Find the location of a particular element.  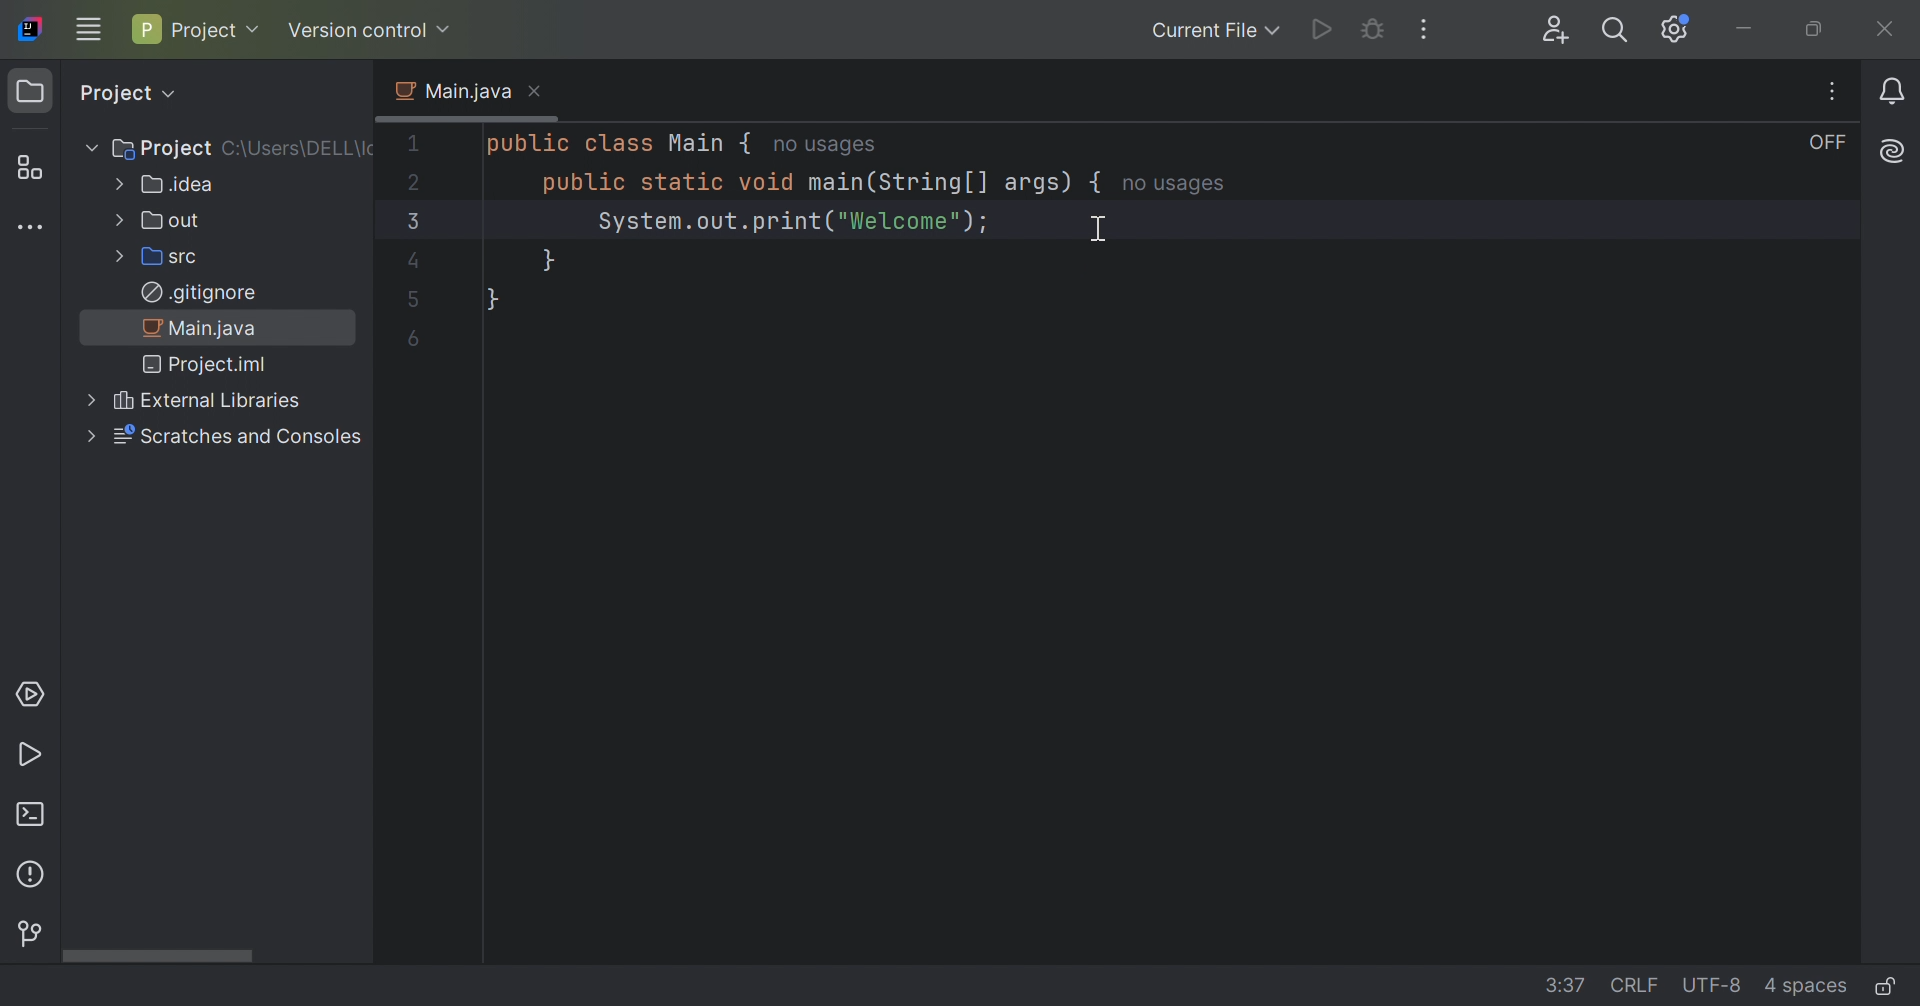

Restore down is located at coordinates (1815, 30).